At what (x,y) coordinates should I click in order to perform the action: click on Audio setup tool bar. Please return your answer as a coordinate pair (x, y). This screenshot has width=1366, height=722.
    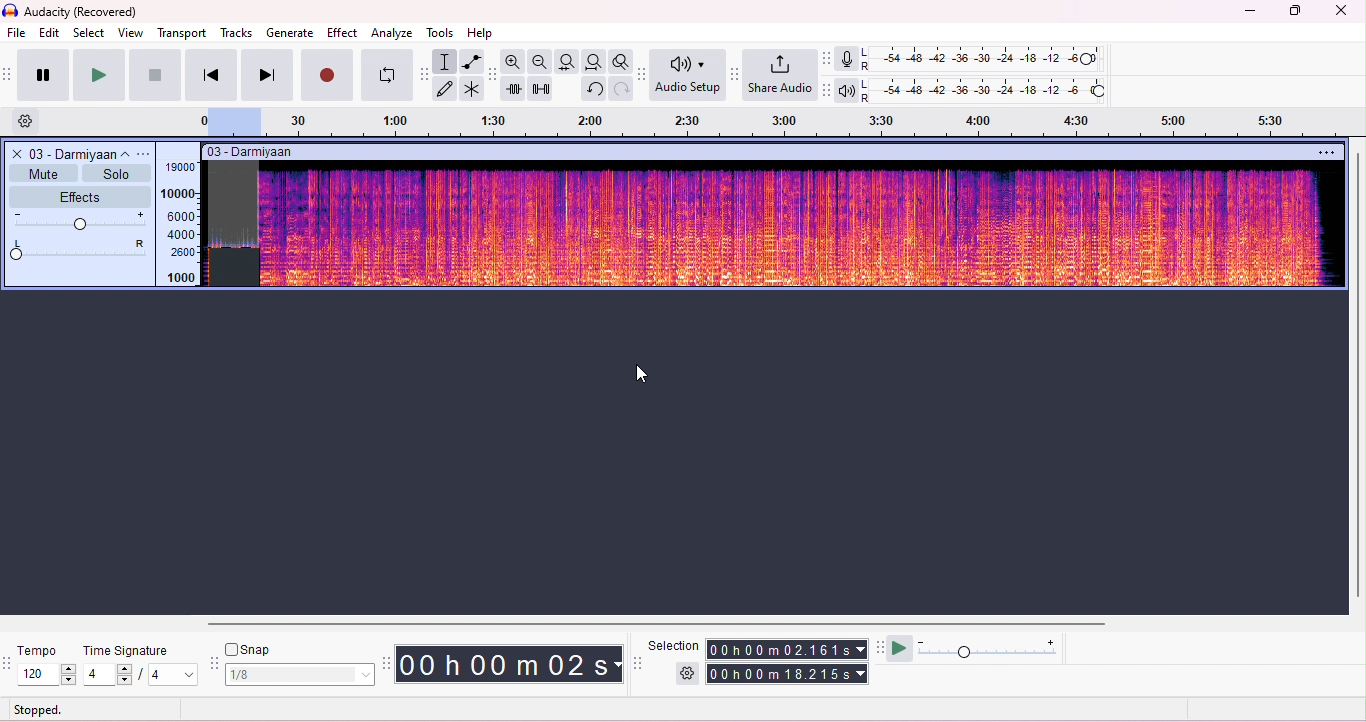
    Looking at the image, I should click on (643, 75).